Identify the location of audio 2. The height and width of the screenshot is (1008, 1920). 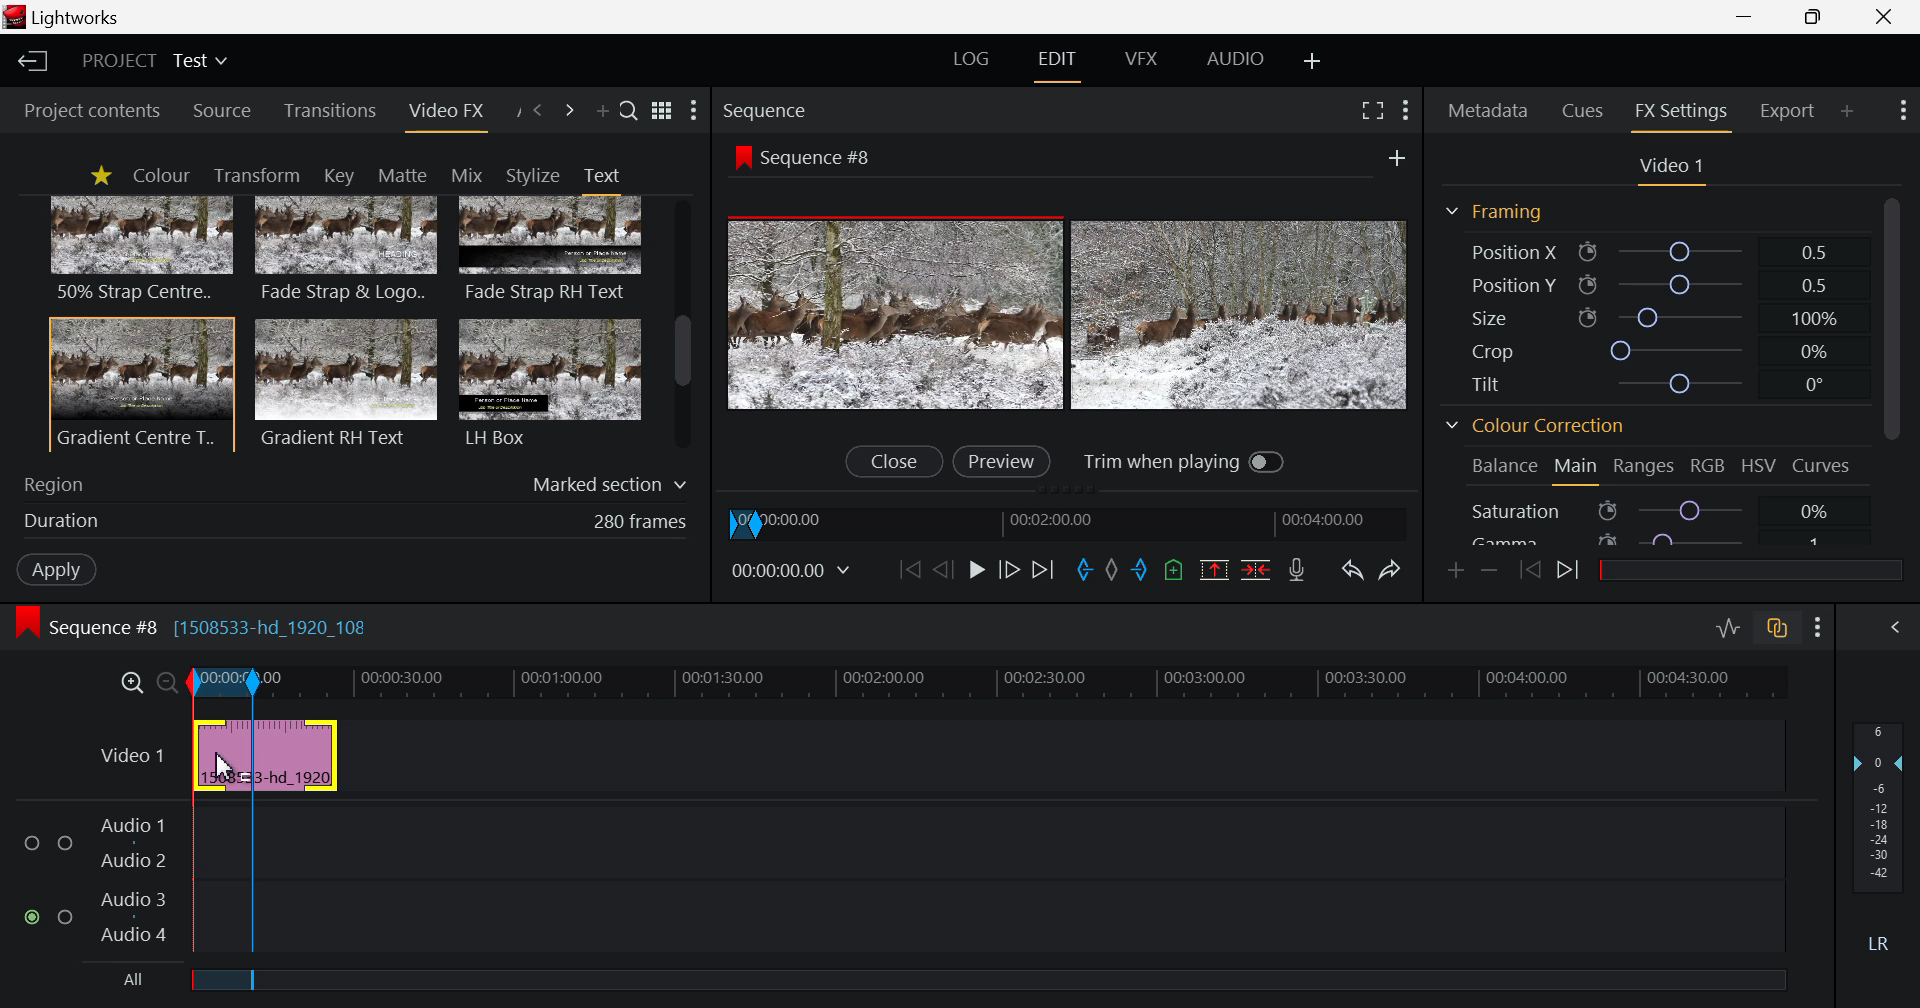
(136, 861).